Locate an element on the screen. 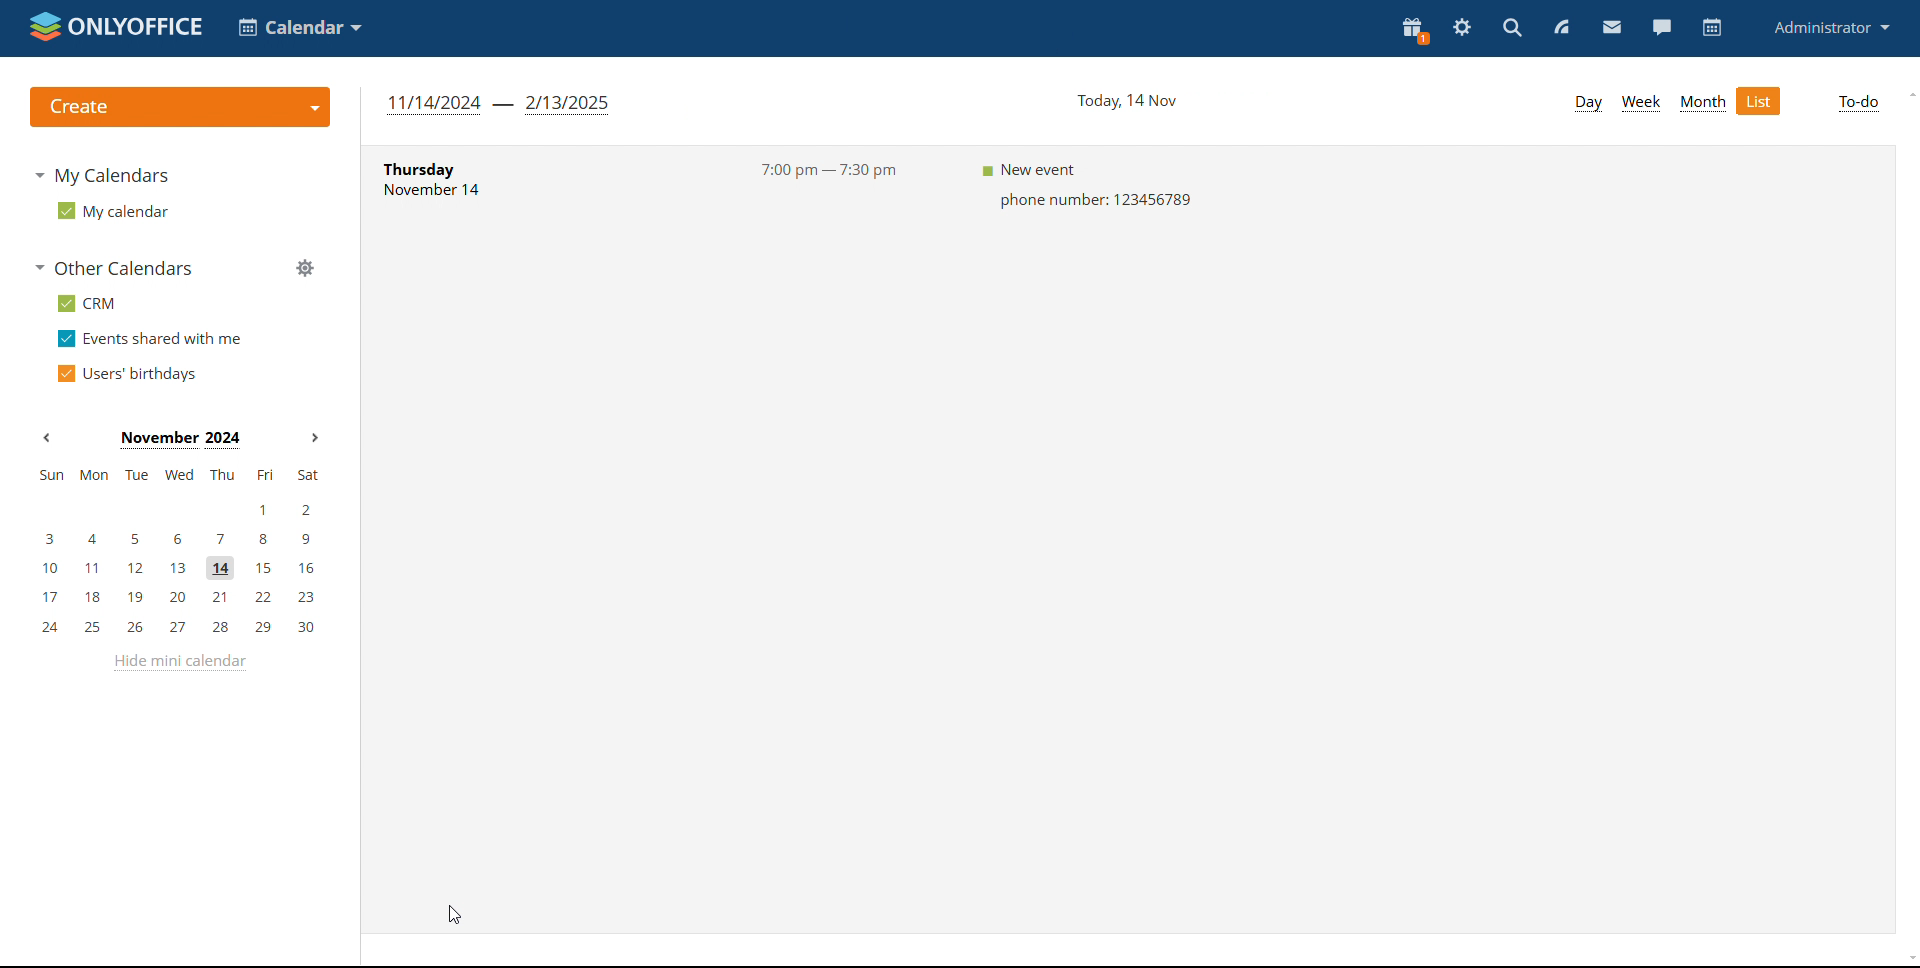 This screenshot has width=1920, height=968. mini calendar is located at coordinates (177, 552).